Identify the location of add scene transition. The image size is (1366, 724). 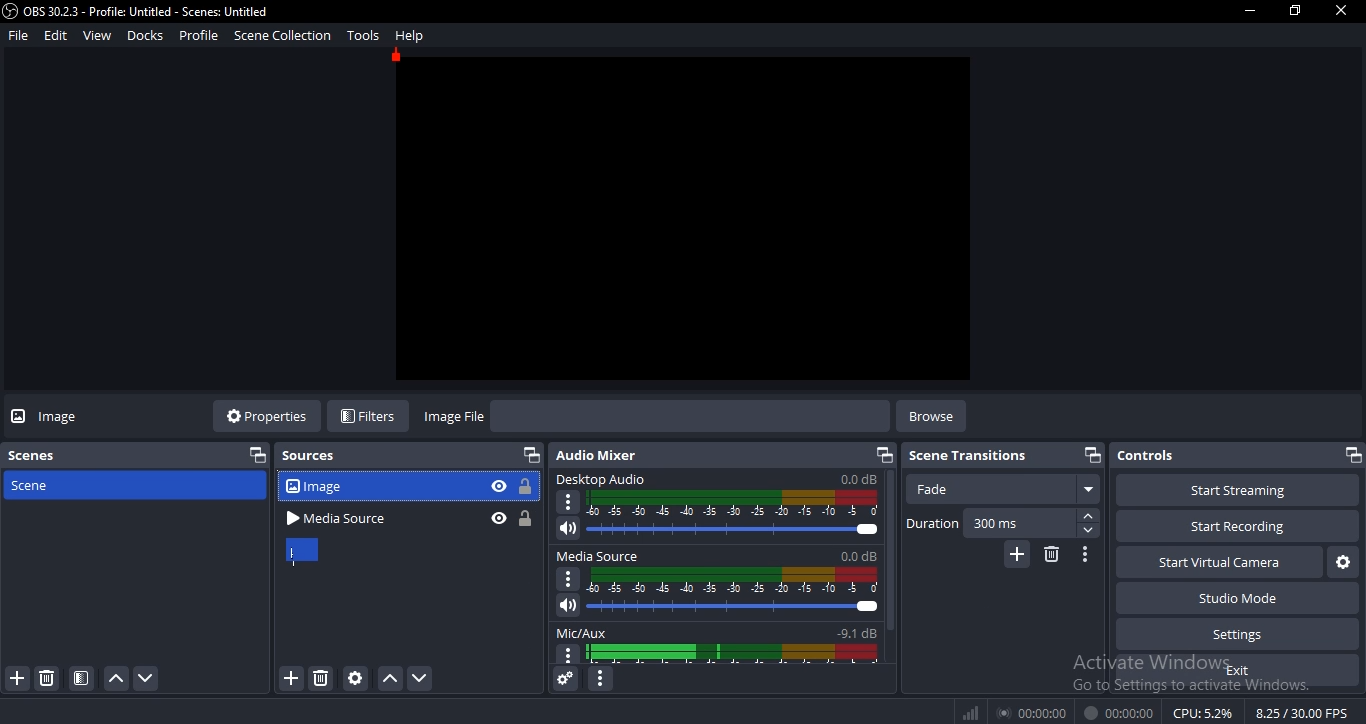
(1019, 554).